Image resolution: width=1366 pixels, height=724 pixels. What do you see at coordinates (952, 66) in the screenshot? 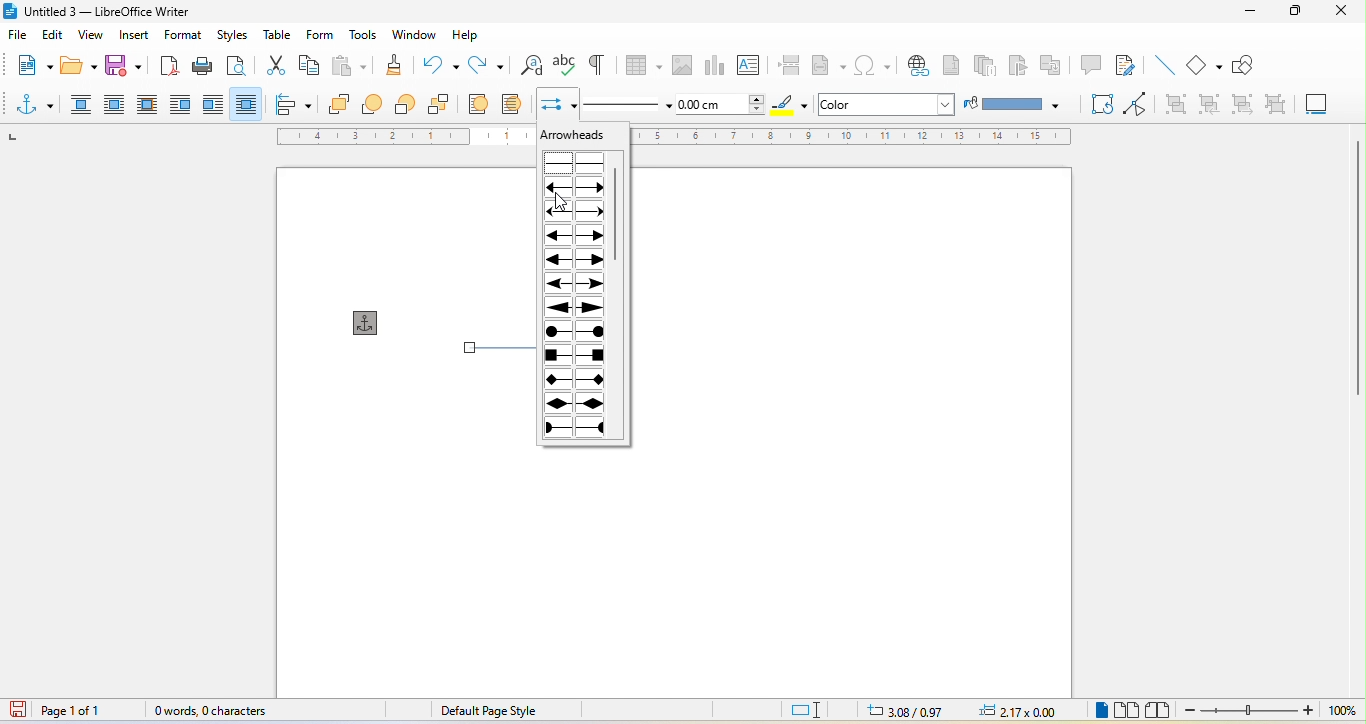
I see `footnote` at bounding box center [952, 66].